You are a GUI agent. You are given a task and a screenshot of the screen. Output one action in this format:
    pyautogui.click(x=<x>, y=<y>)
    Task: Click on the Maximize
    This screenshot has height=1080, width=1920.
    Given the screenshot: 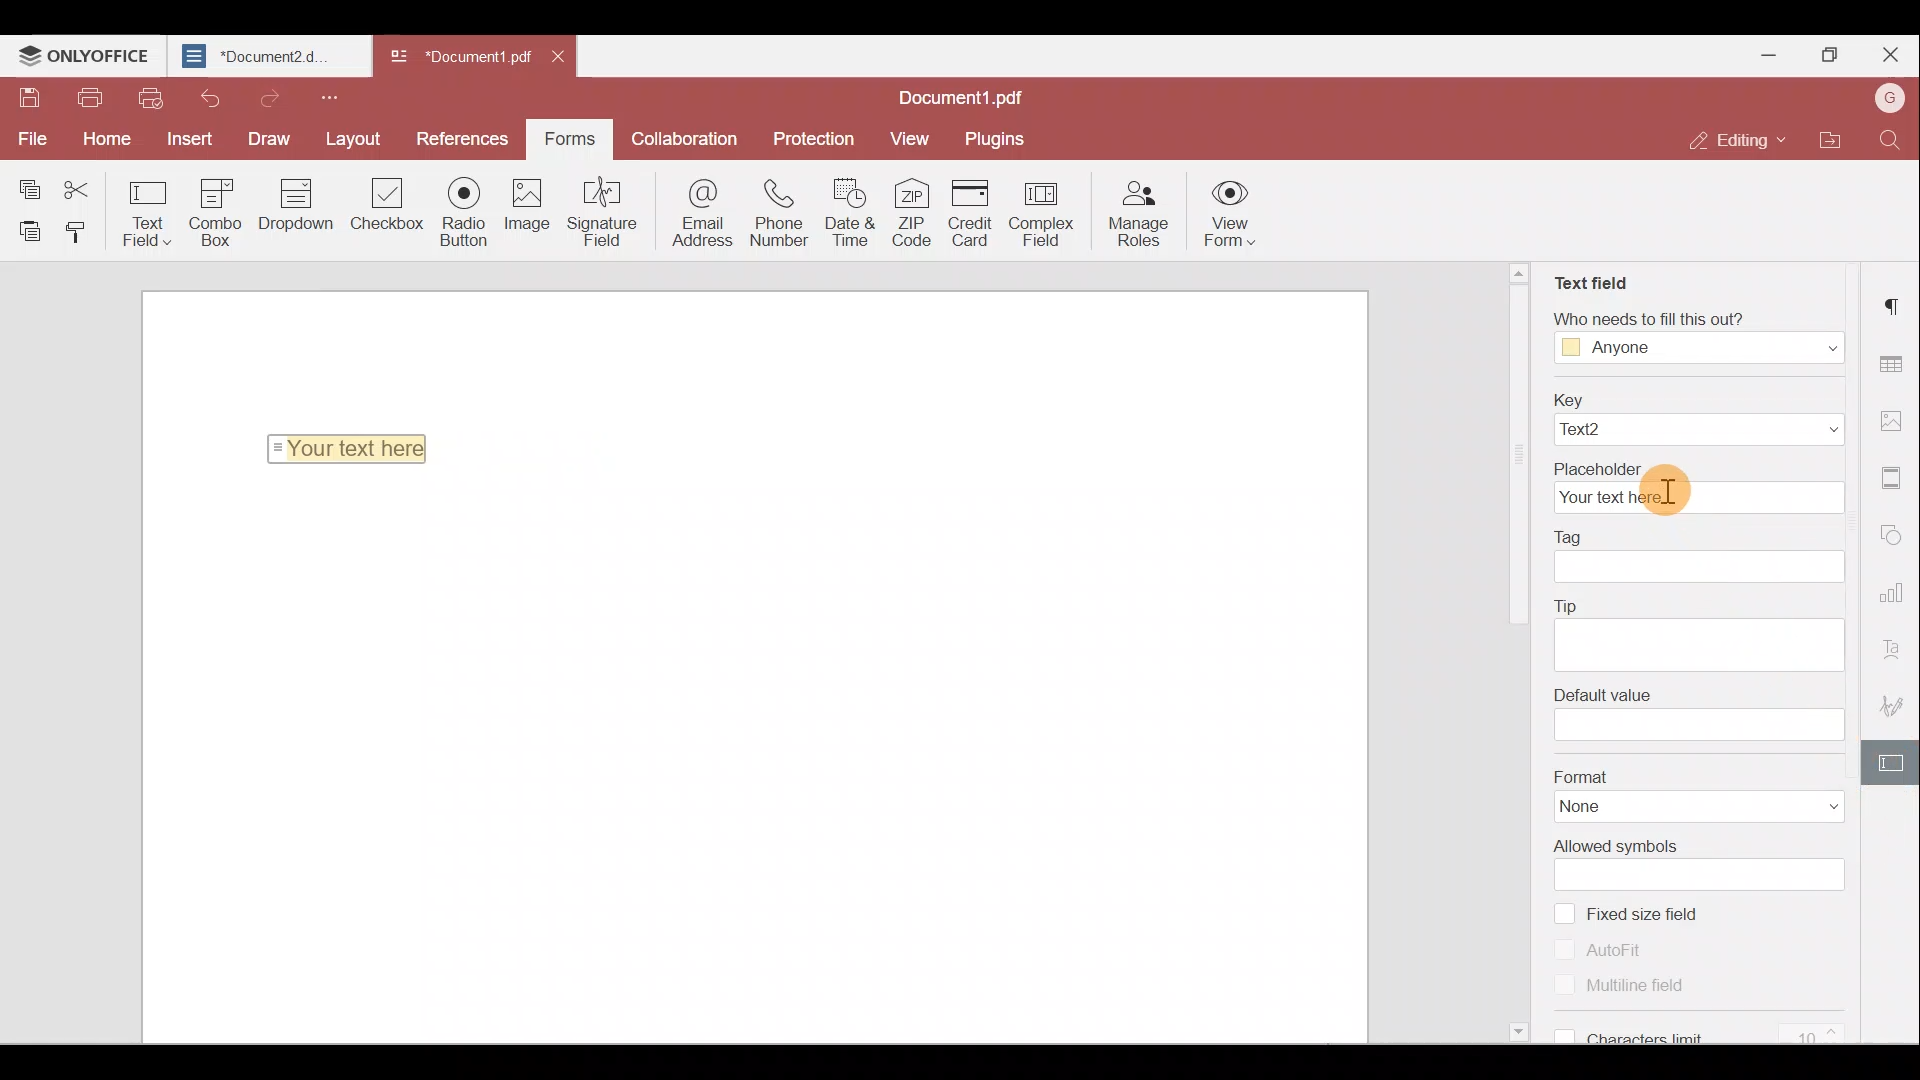 What is the action you would take?
    pyautogui.click(x=1829, y=50)
    